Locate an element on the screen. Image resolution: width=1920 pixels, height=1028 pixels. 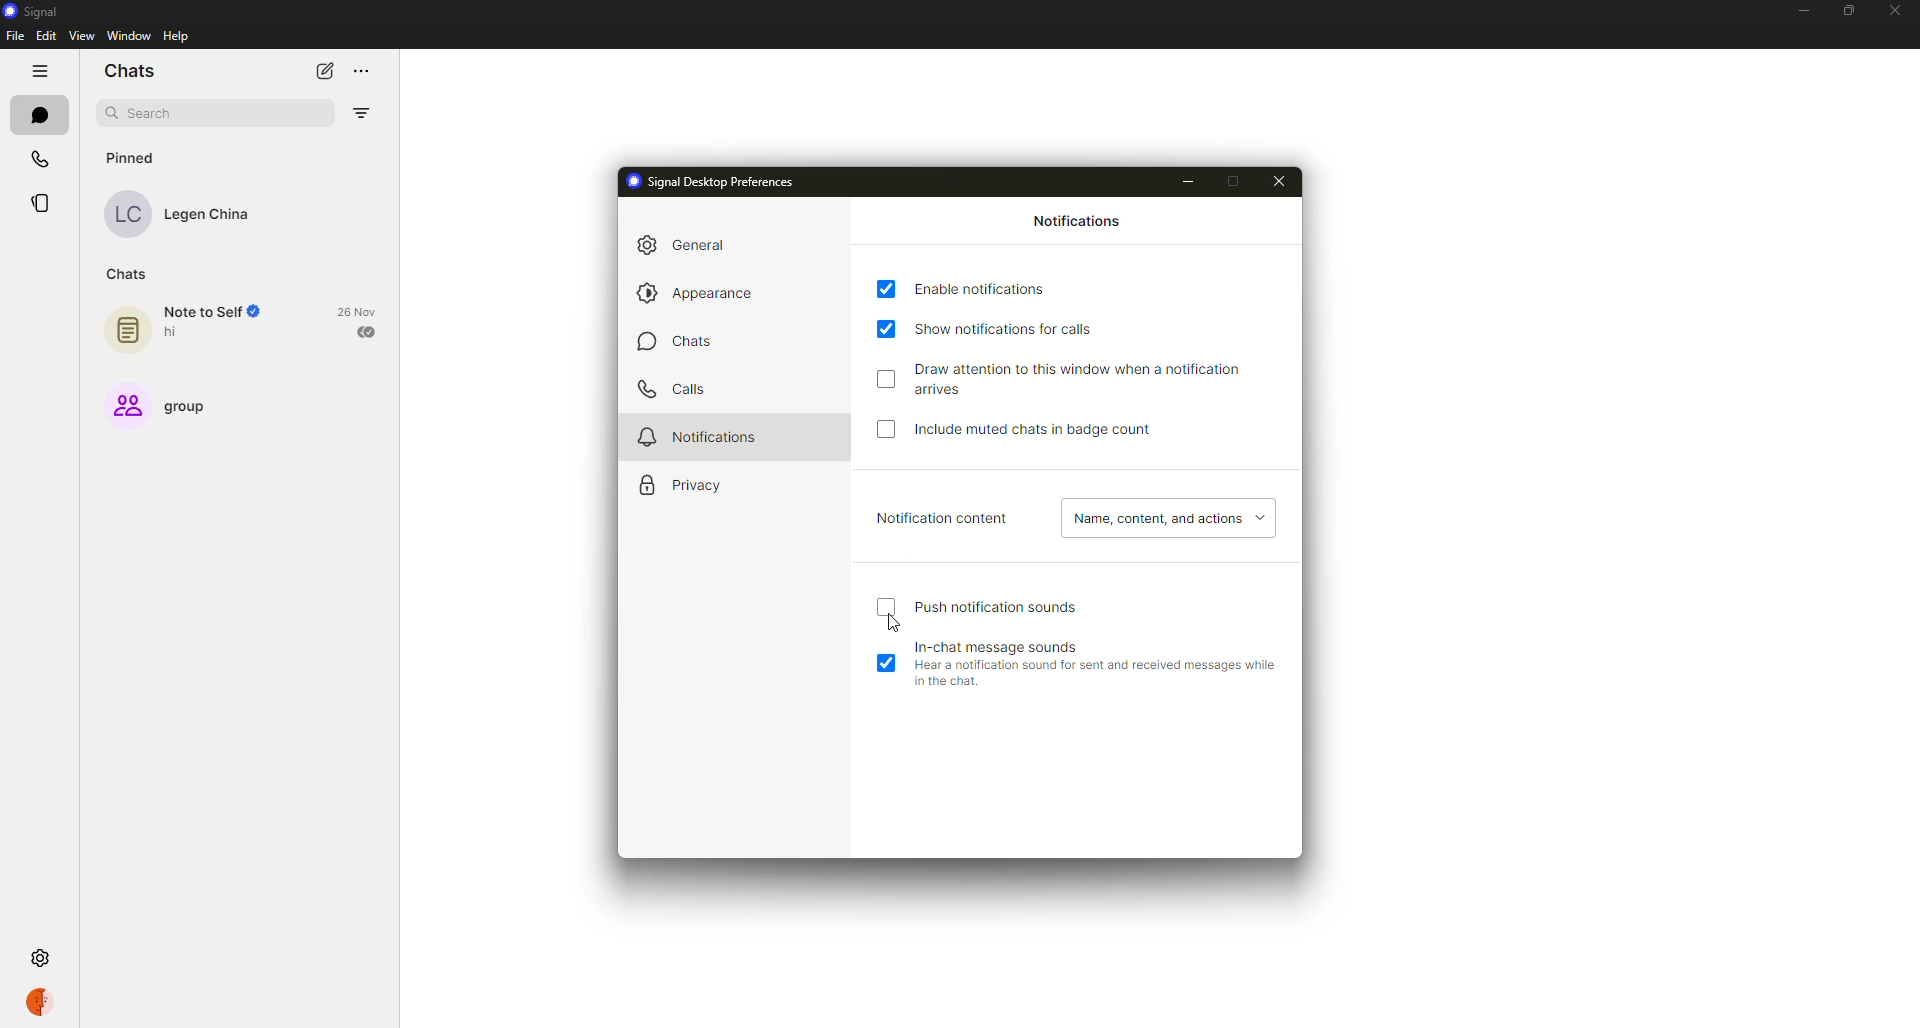
edit is located at coordinates (46, 36).